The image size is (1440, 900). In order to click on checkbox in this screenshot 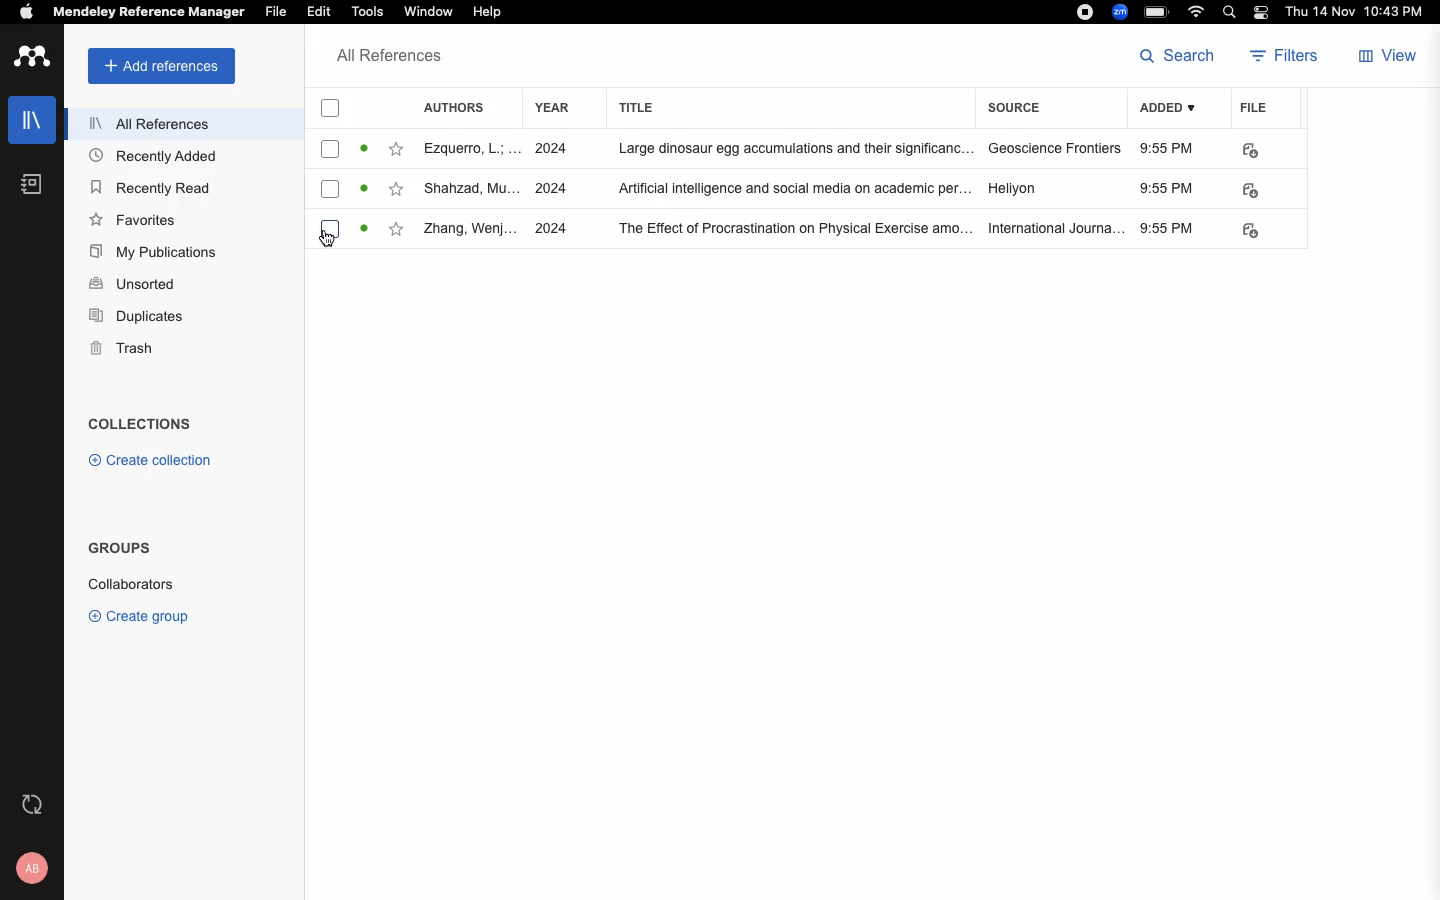, I will do `click(331, 231)`.